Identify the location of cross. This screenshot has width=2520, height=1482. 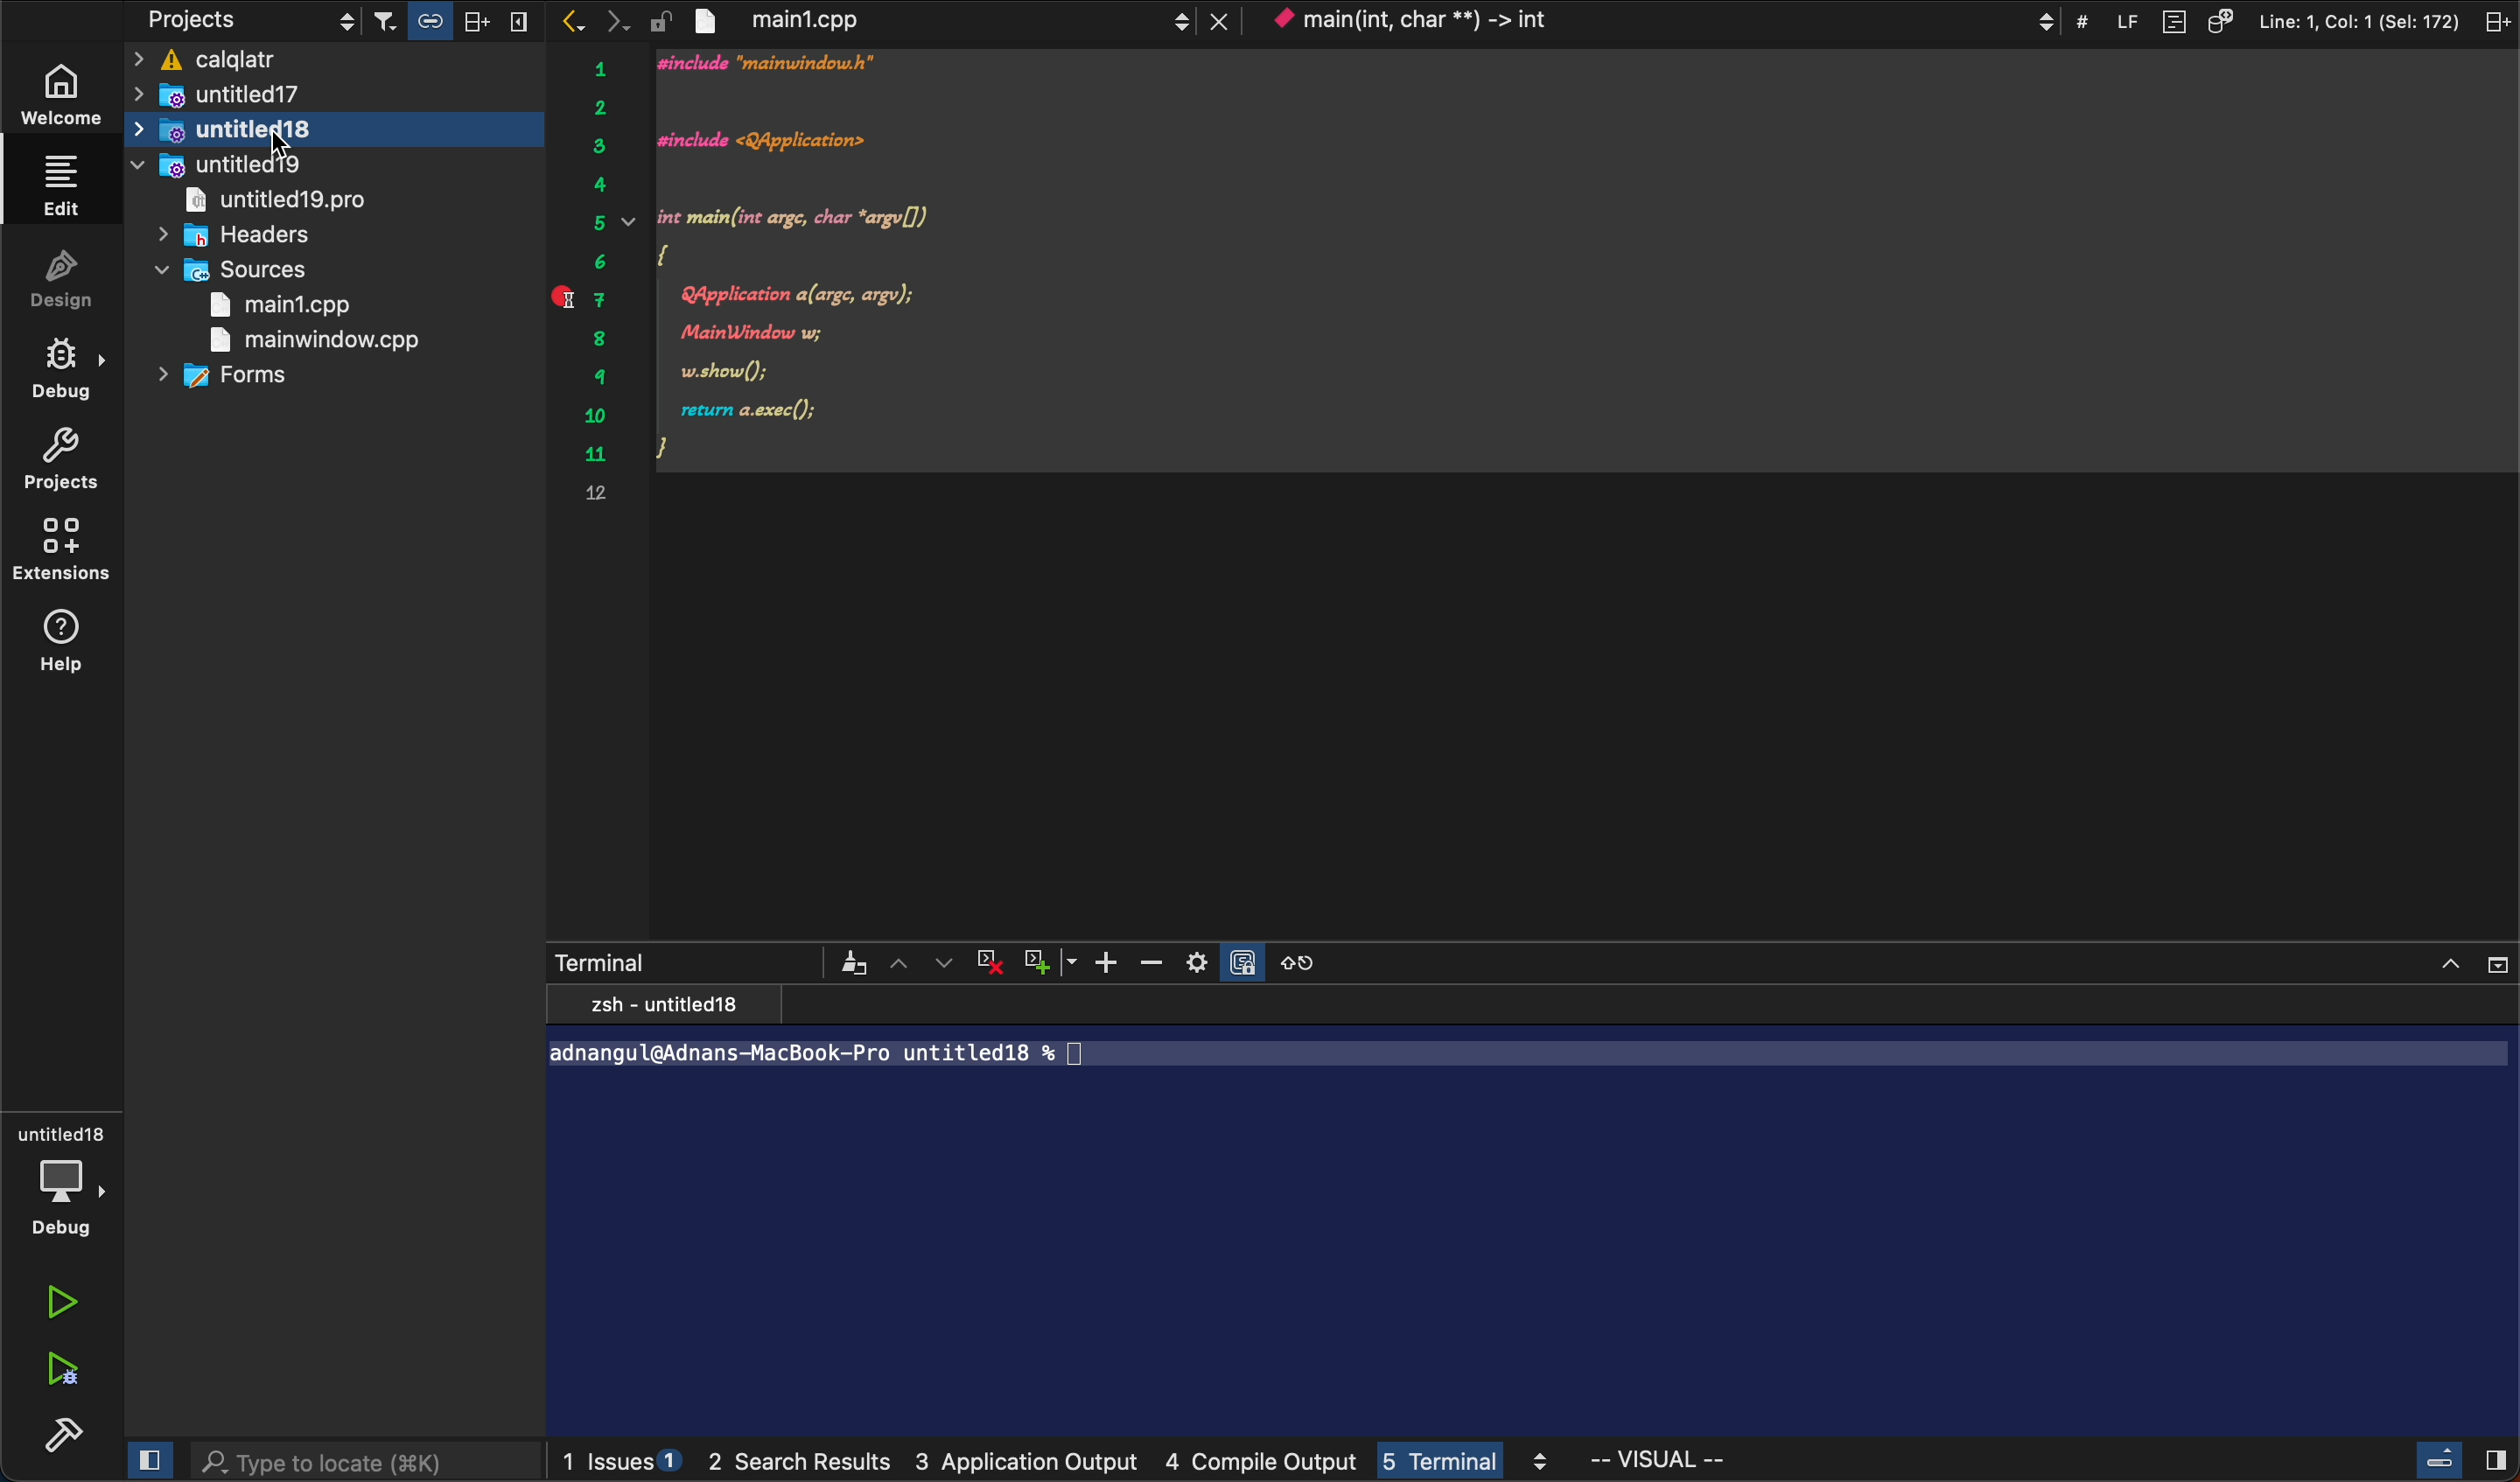
(997, 960).